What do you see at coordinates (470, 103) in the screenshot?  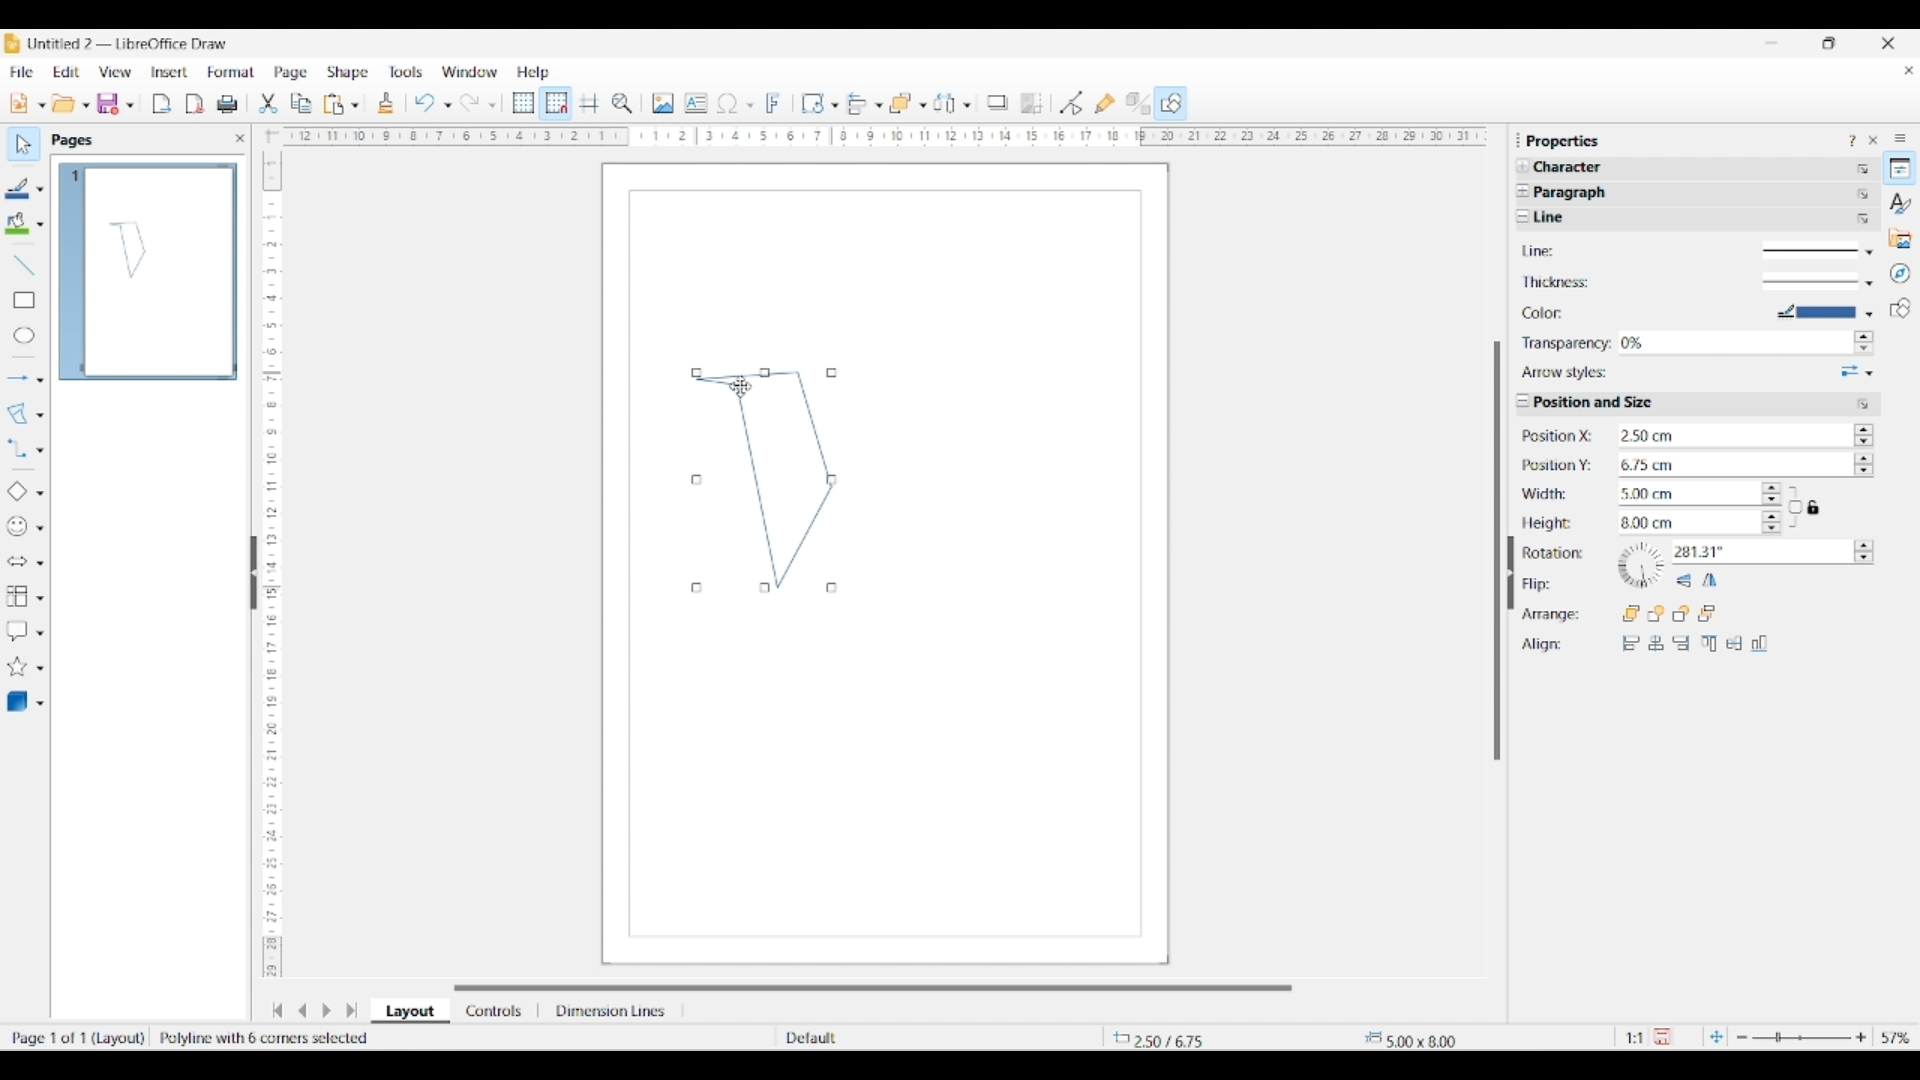 I see `Redo last action` at bounding box center [470, 103].